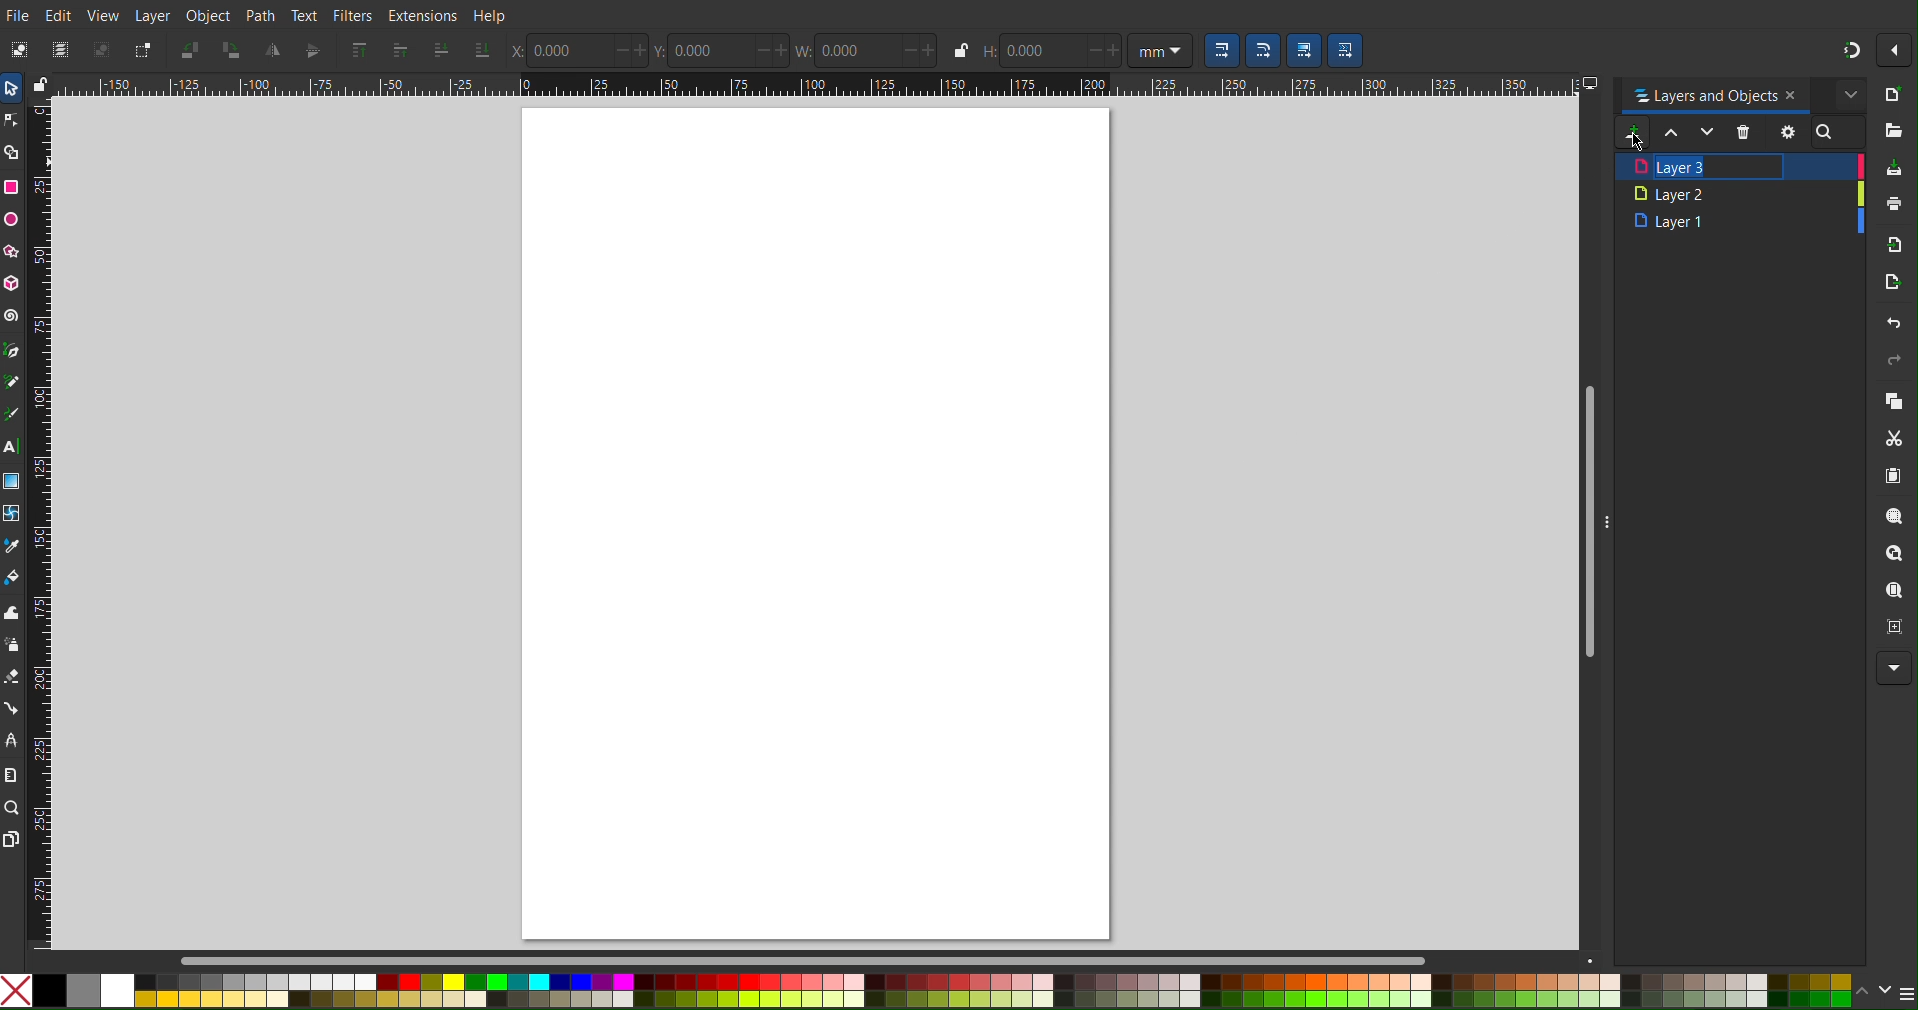 This screenshot has height=1010, width=1918. What do you see at coordinates (16, 773) in the screenshot?
I see `Measure Tool` at bounding box center [16, 773].